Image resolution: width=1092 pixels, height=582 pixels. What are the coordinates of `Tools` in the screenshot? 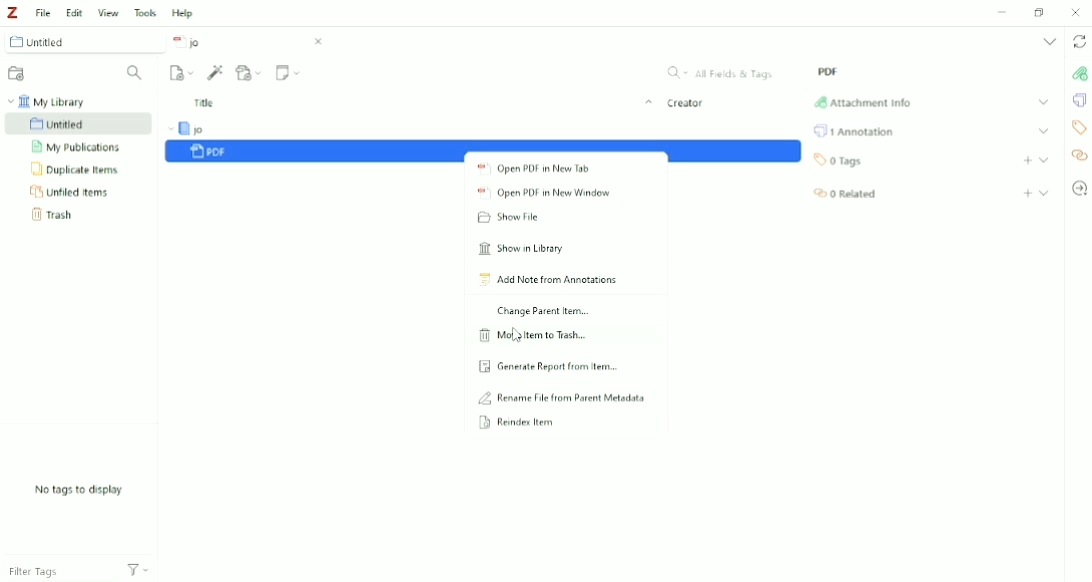 It's located at (145, 12).